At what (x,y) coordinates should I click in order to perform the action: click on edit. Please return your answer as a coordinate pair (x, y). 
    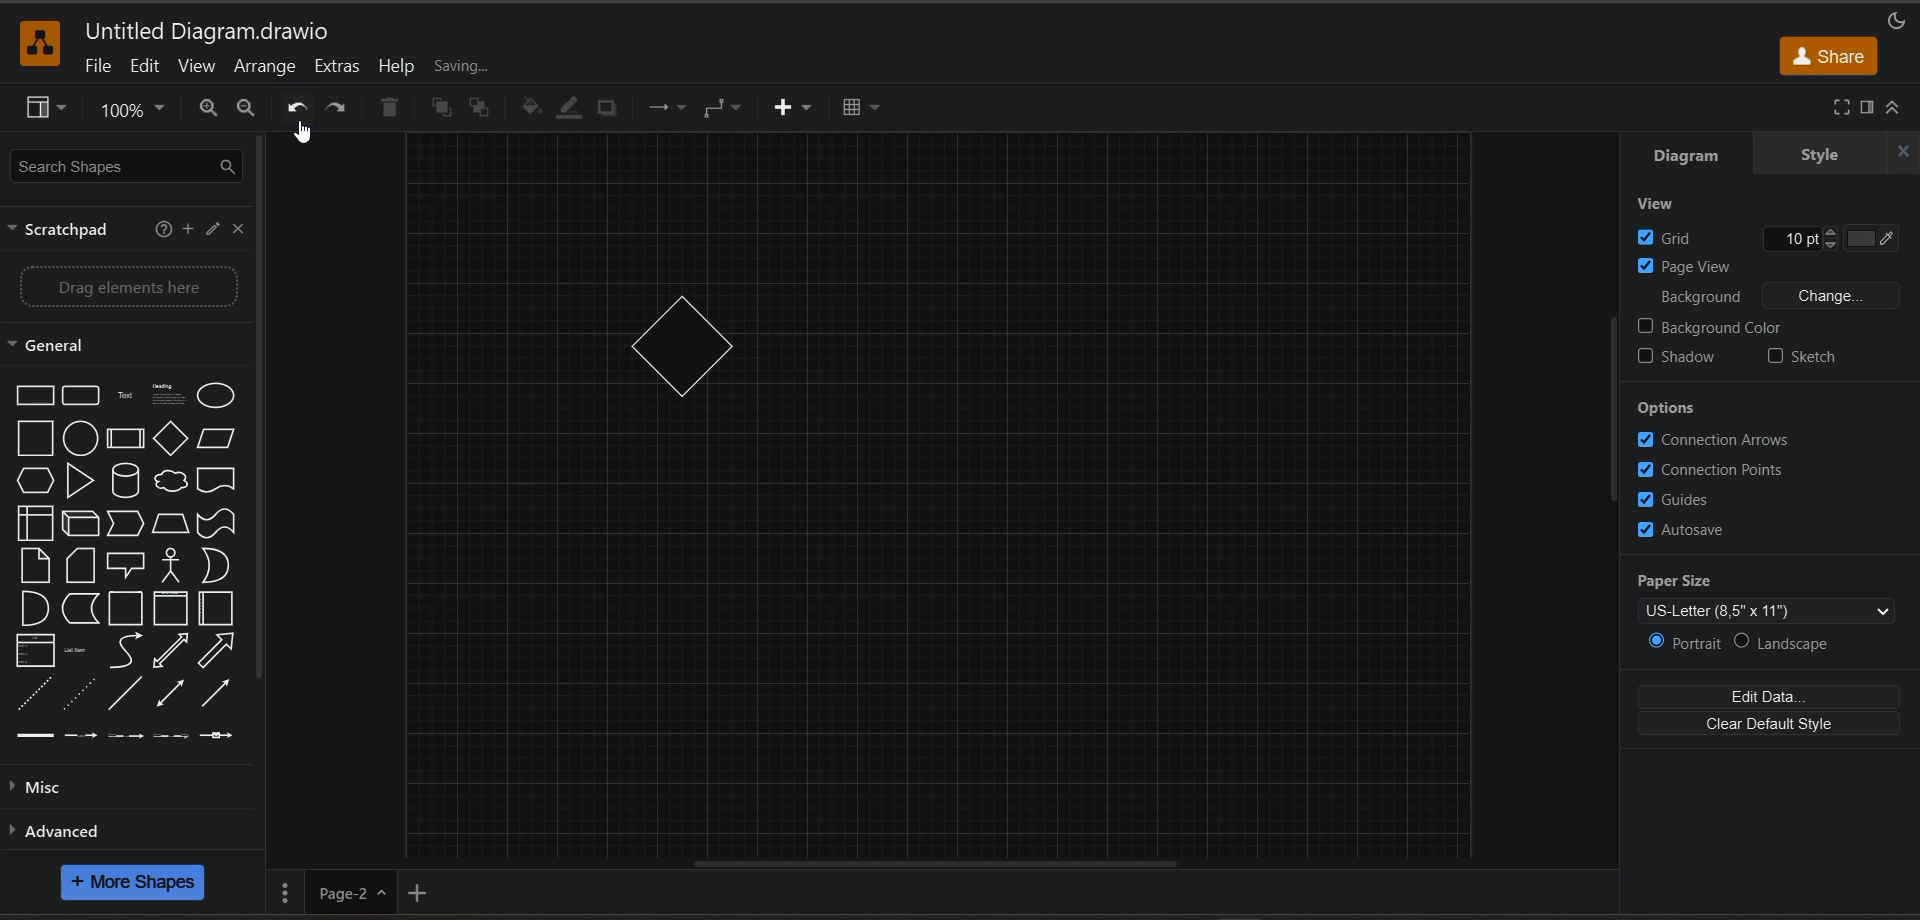
    Looking at the image, I should click on (147, 66).